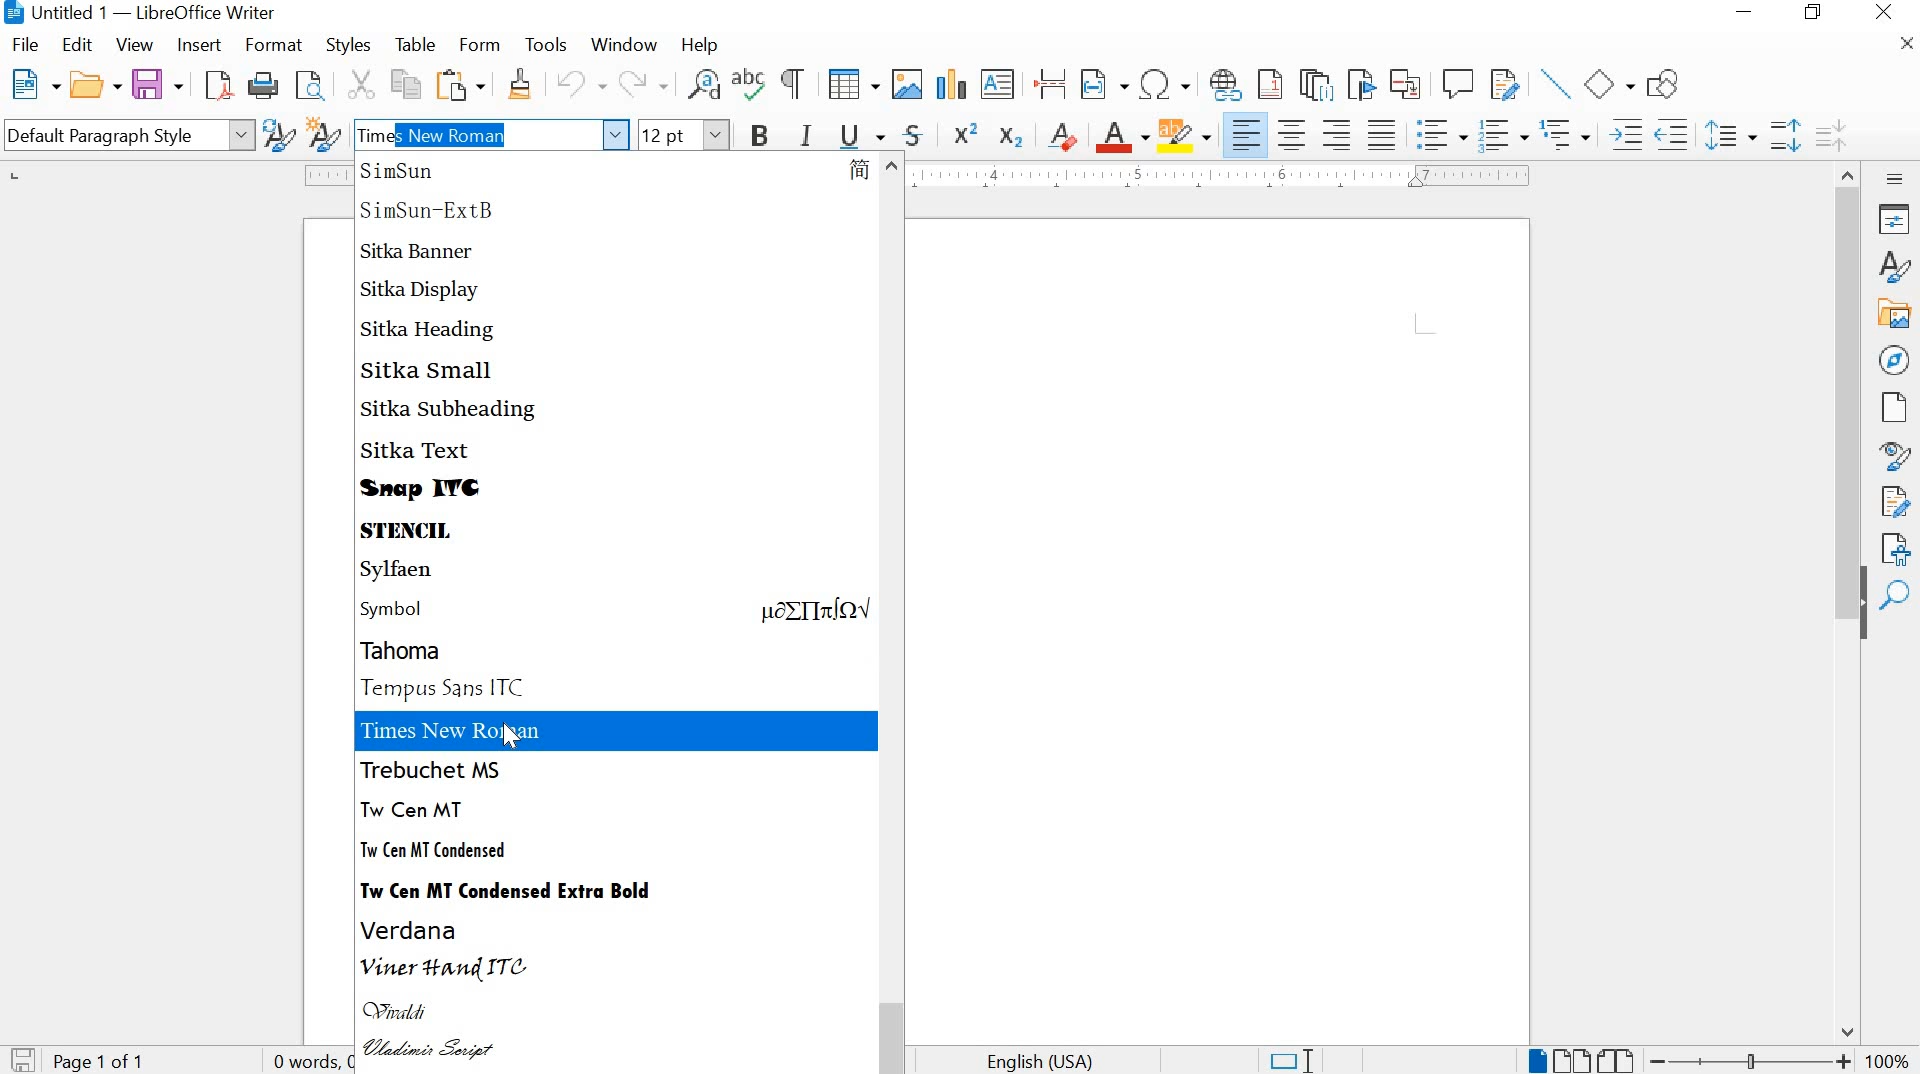 The width and height of the screenshot is (1920, 1074). Describe the element at coordinates (1582, 1058) in the screenshot. I see `PAGE VIEW` at that location.